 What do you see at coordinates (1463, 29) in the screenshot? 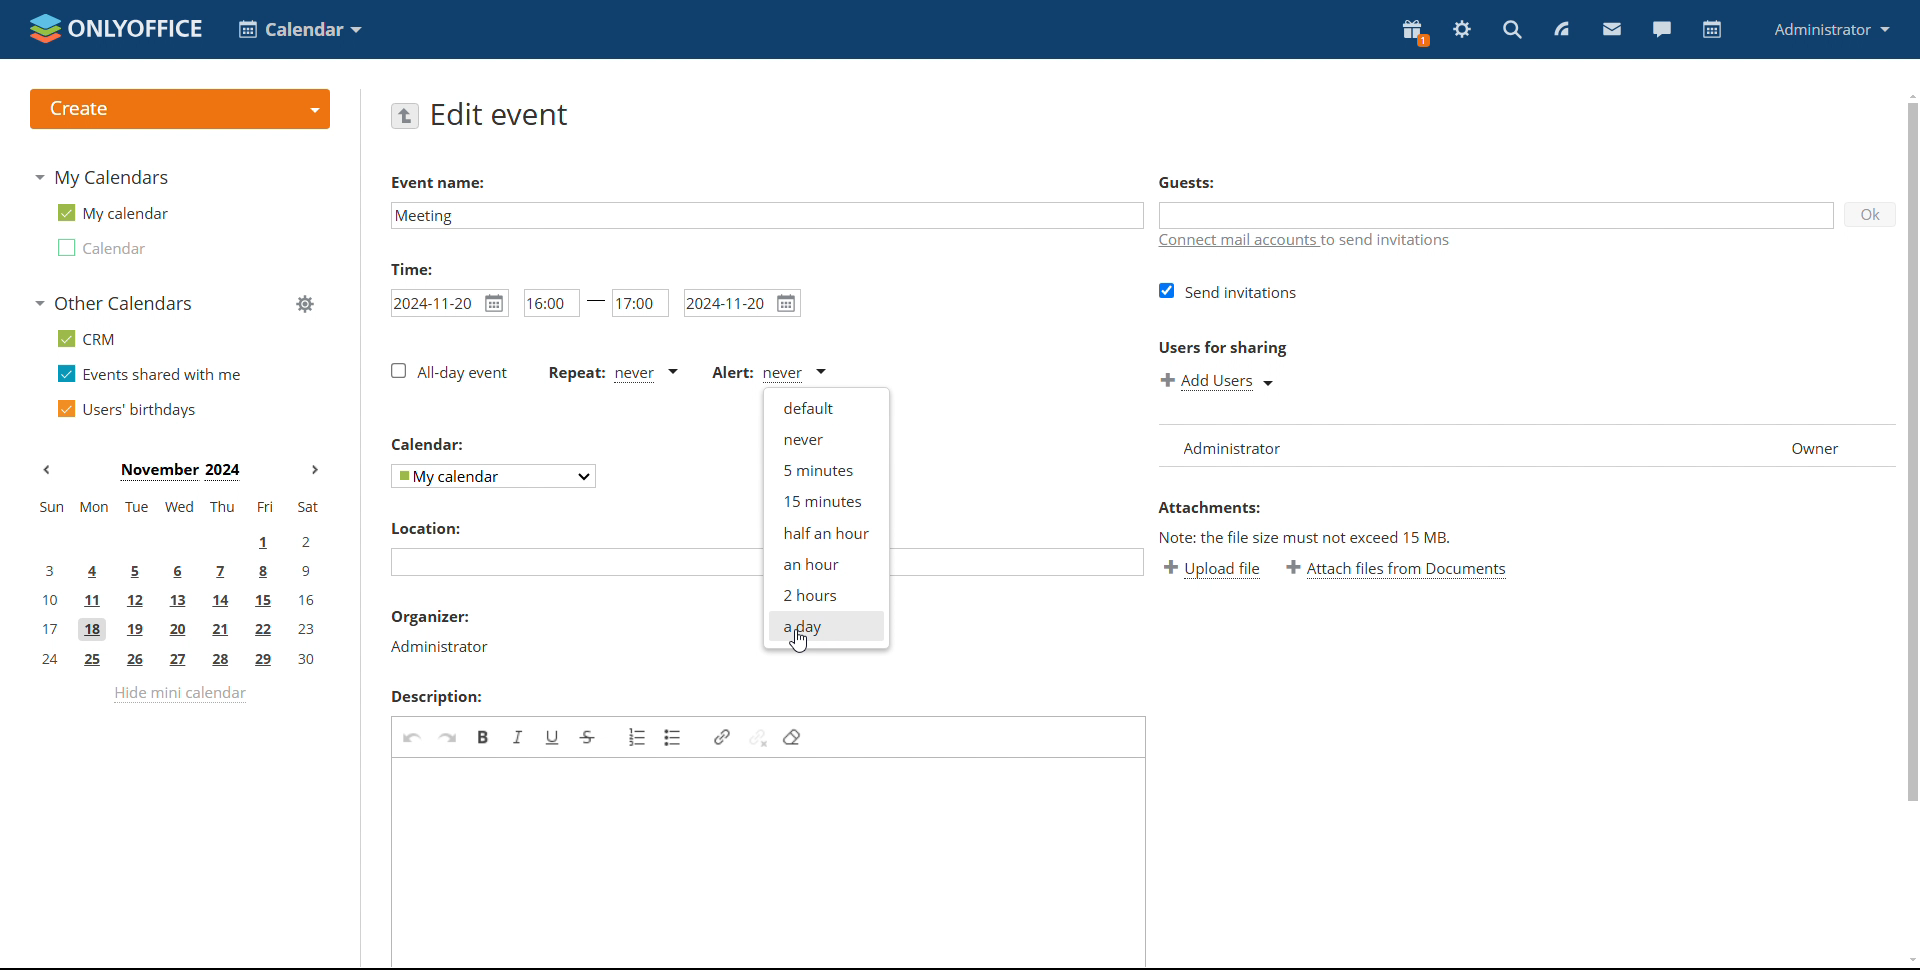
I see `settings` at bounding box center [1463, 29].